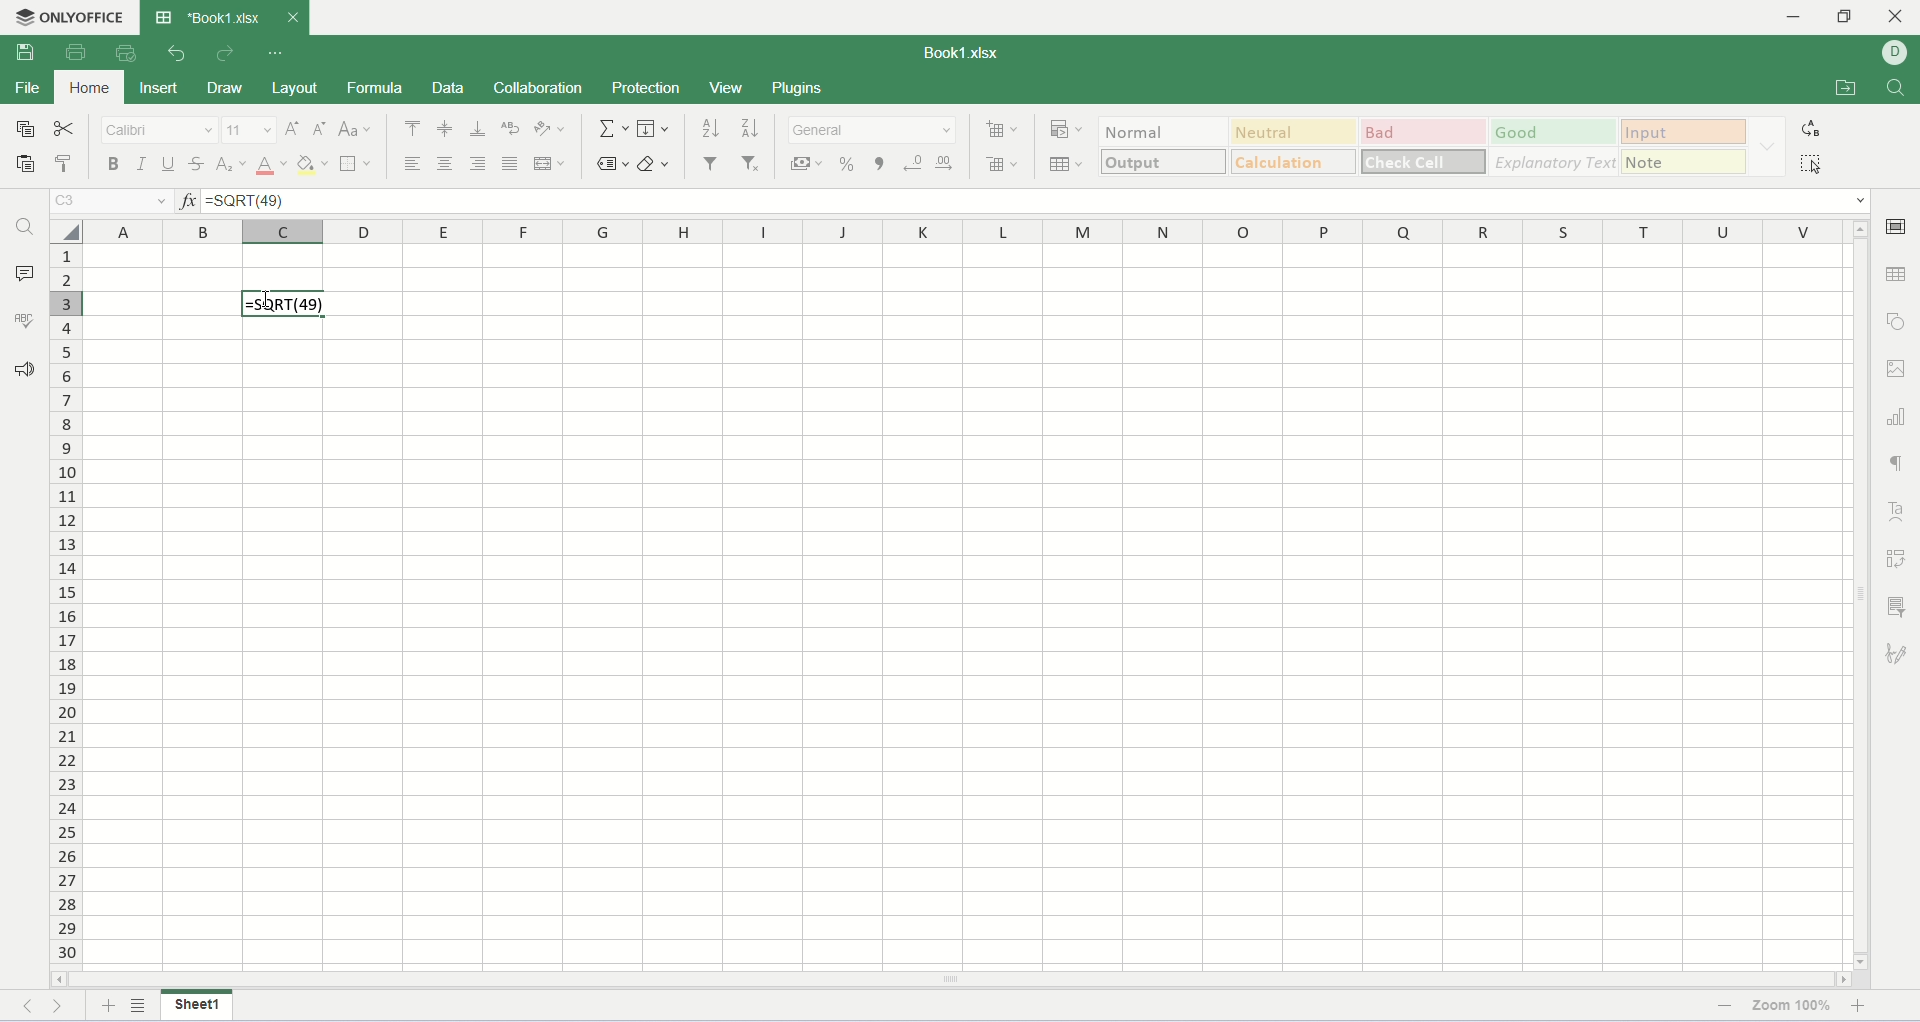 The image size is (1920, 1022). I want to click on insert function, so click(189, 200).